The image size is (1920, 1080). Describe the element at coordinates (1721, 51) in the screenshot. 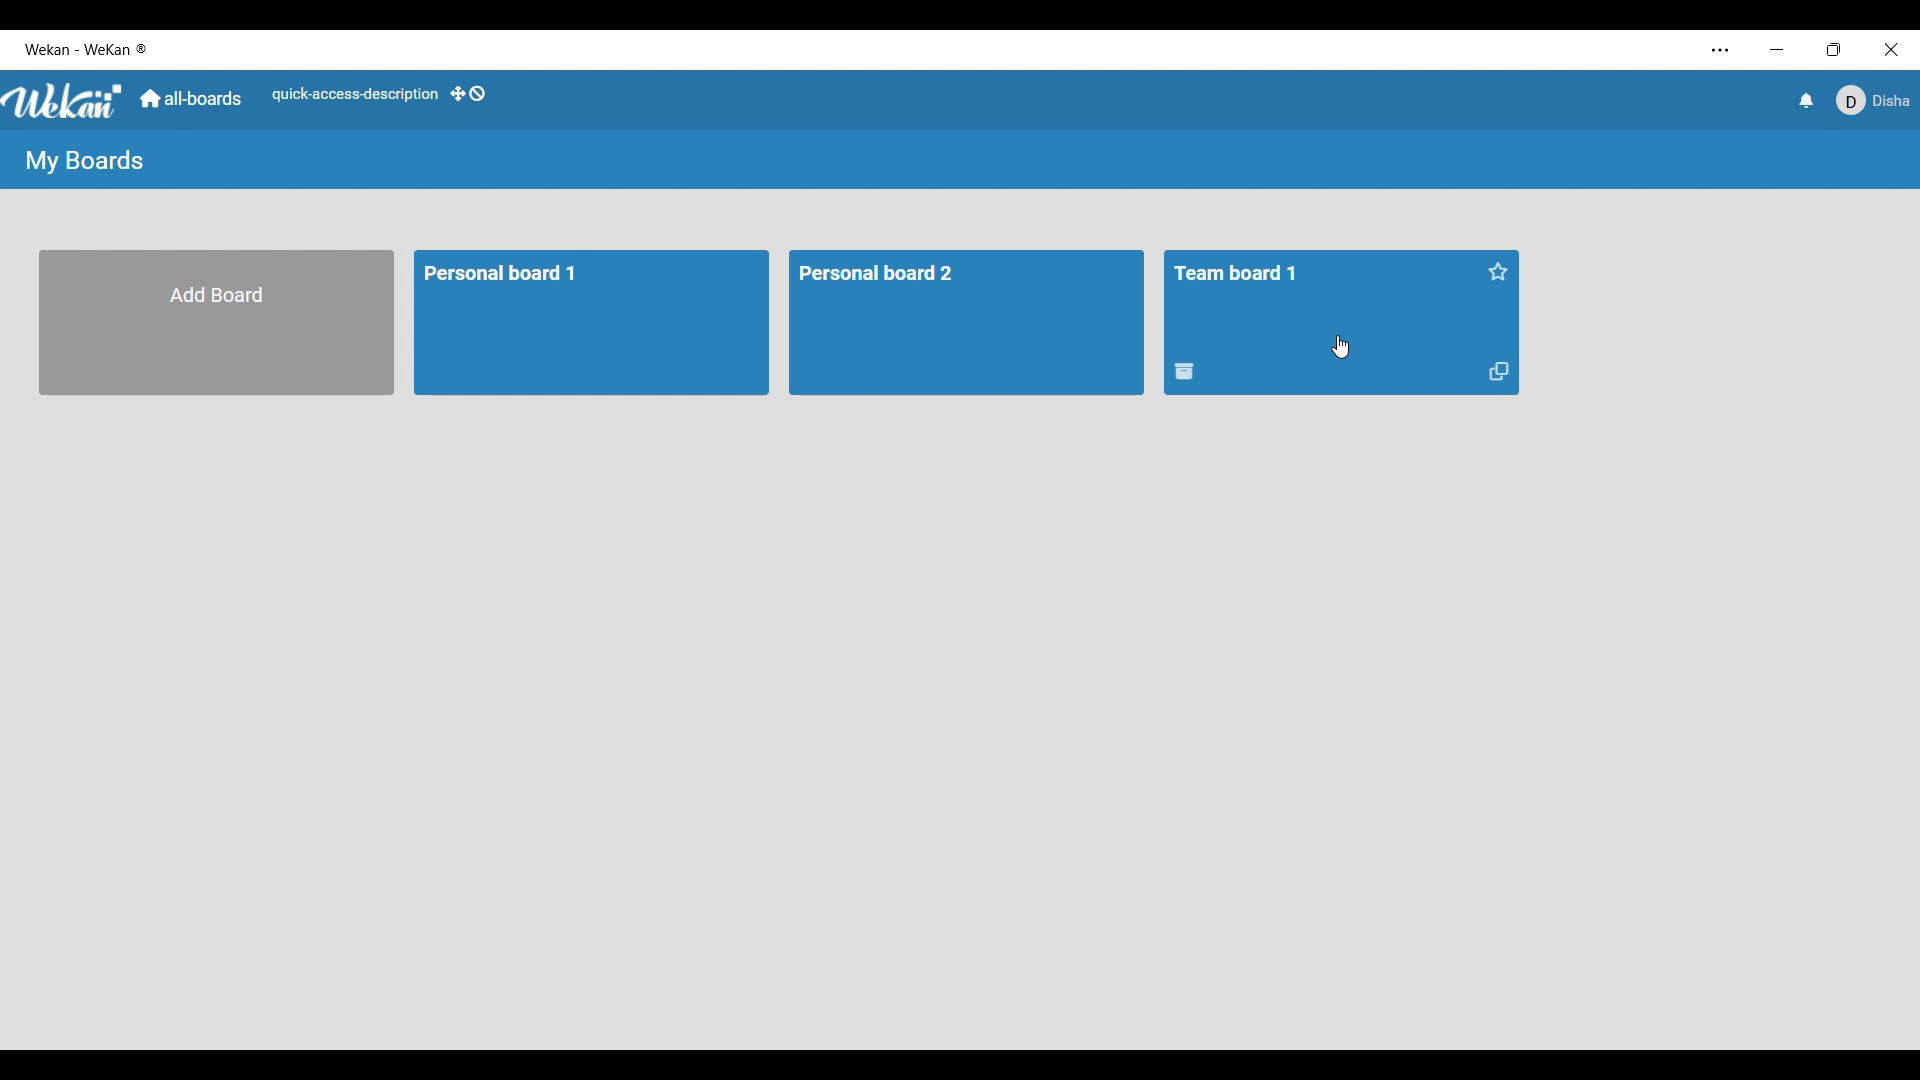

I see `More settings` at that location.